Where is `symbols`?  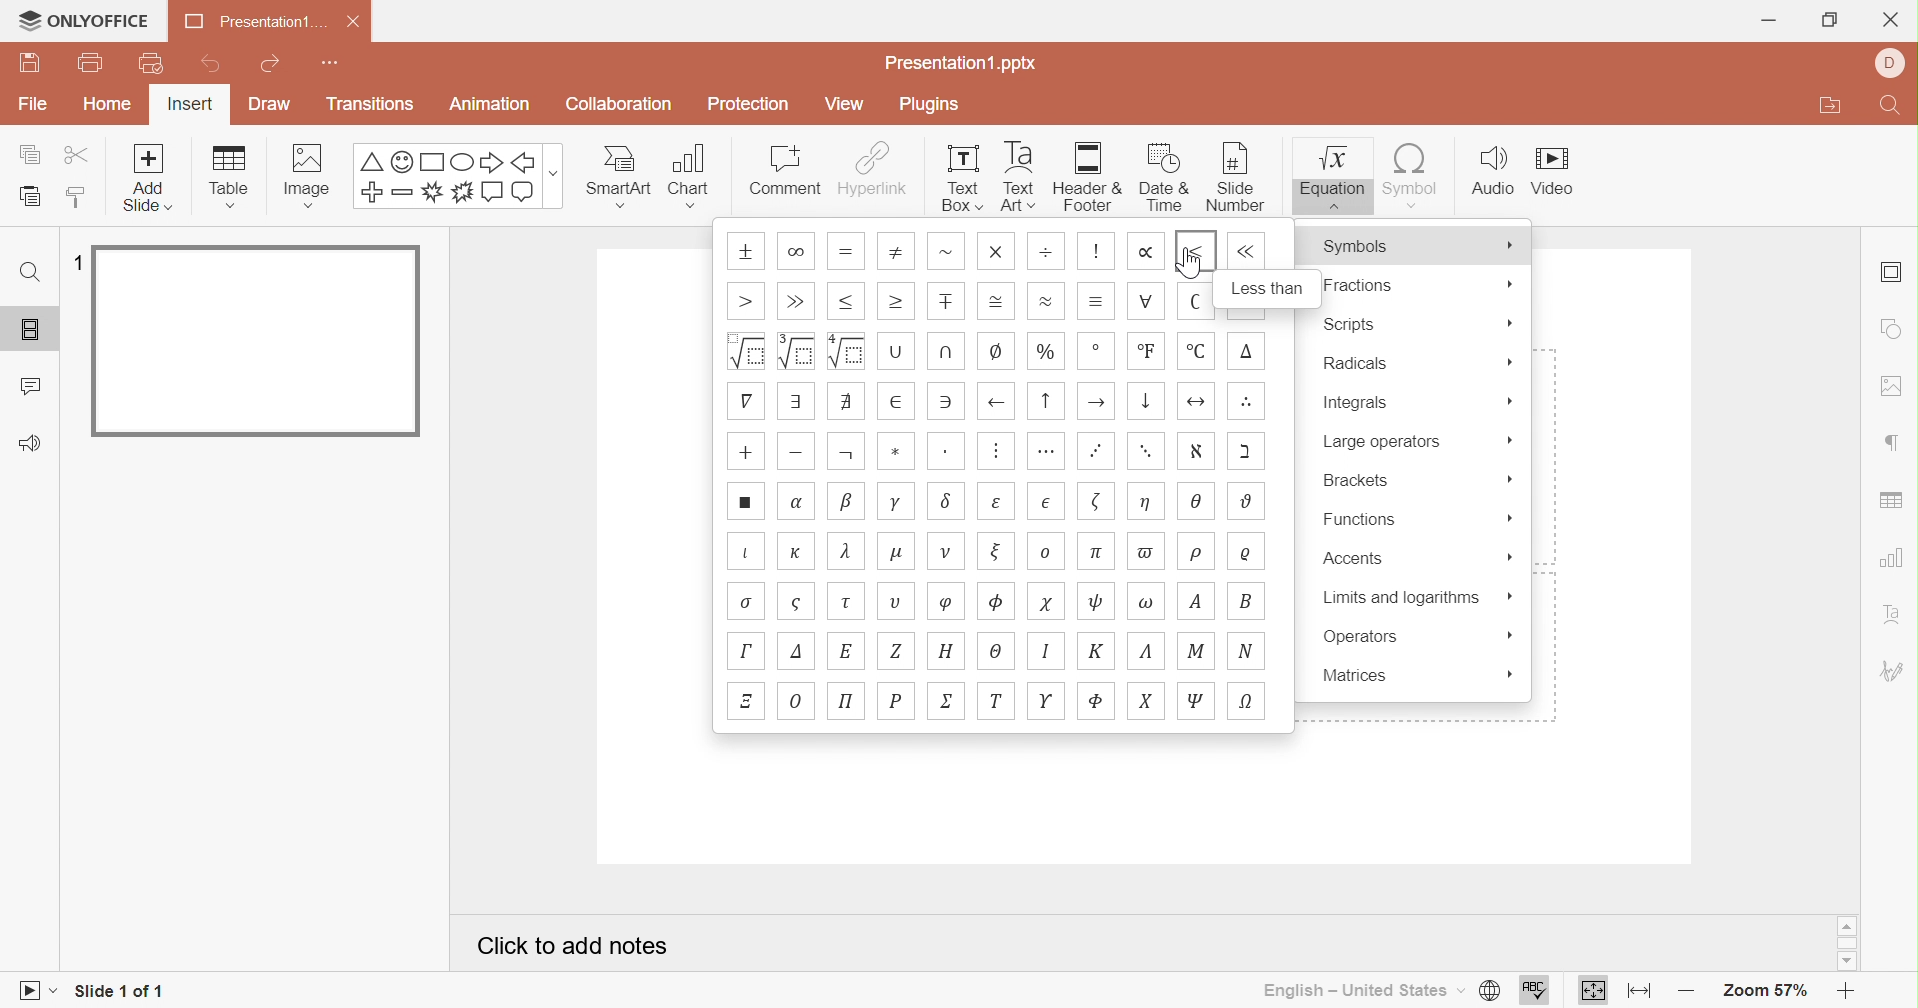 symbols is located at coordinates (1247, 523).